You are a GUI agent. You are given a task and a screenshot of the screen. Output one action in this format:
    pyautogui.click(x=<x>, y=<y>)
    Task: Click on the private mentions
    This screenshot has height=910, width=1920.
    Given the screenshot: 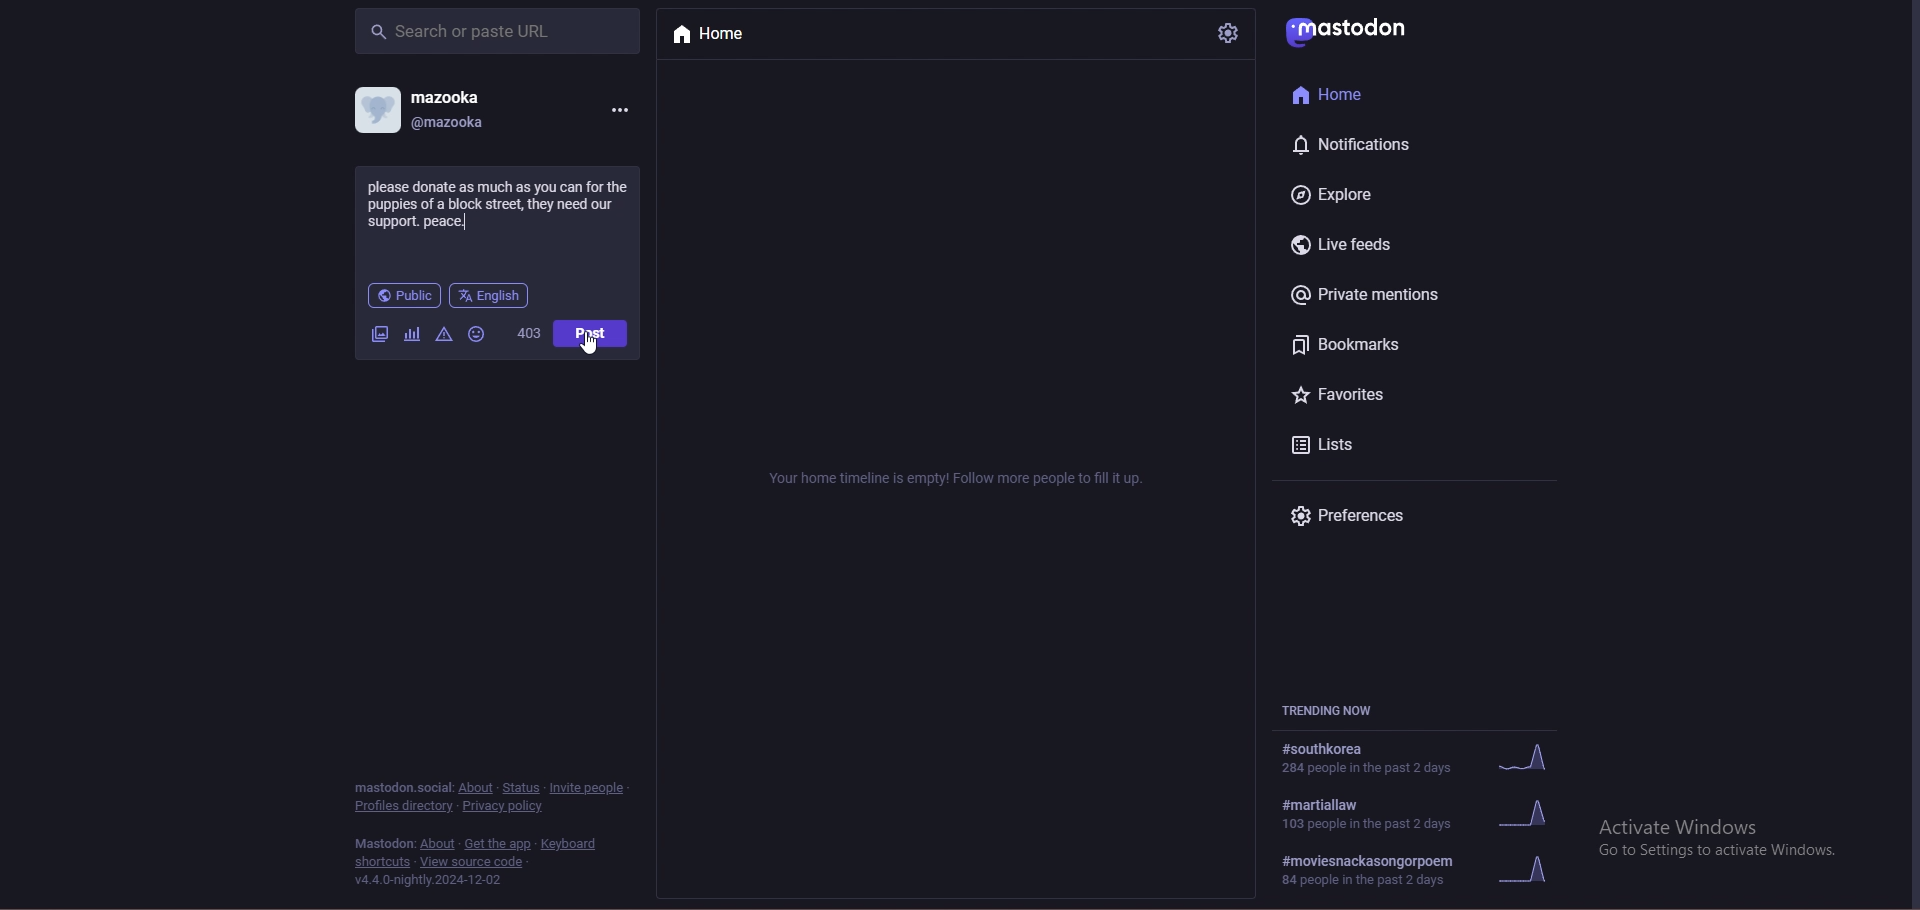 What is the action you would take?
    pyautogui.click(x=1391, y=296)
    